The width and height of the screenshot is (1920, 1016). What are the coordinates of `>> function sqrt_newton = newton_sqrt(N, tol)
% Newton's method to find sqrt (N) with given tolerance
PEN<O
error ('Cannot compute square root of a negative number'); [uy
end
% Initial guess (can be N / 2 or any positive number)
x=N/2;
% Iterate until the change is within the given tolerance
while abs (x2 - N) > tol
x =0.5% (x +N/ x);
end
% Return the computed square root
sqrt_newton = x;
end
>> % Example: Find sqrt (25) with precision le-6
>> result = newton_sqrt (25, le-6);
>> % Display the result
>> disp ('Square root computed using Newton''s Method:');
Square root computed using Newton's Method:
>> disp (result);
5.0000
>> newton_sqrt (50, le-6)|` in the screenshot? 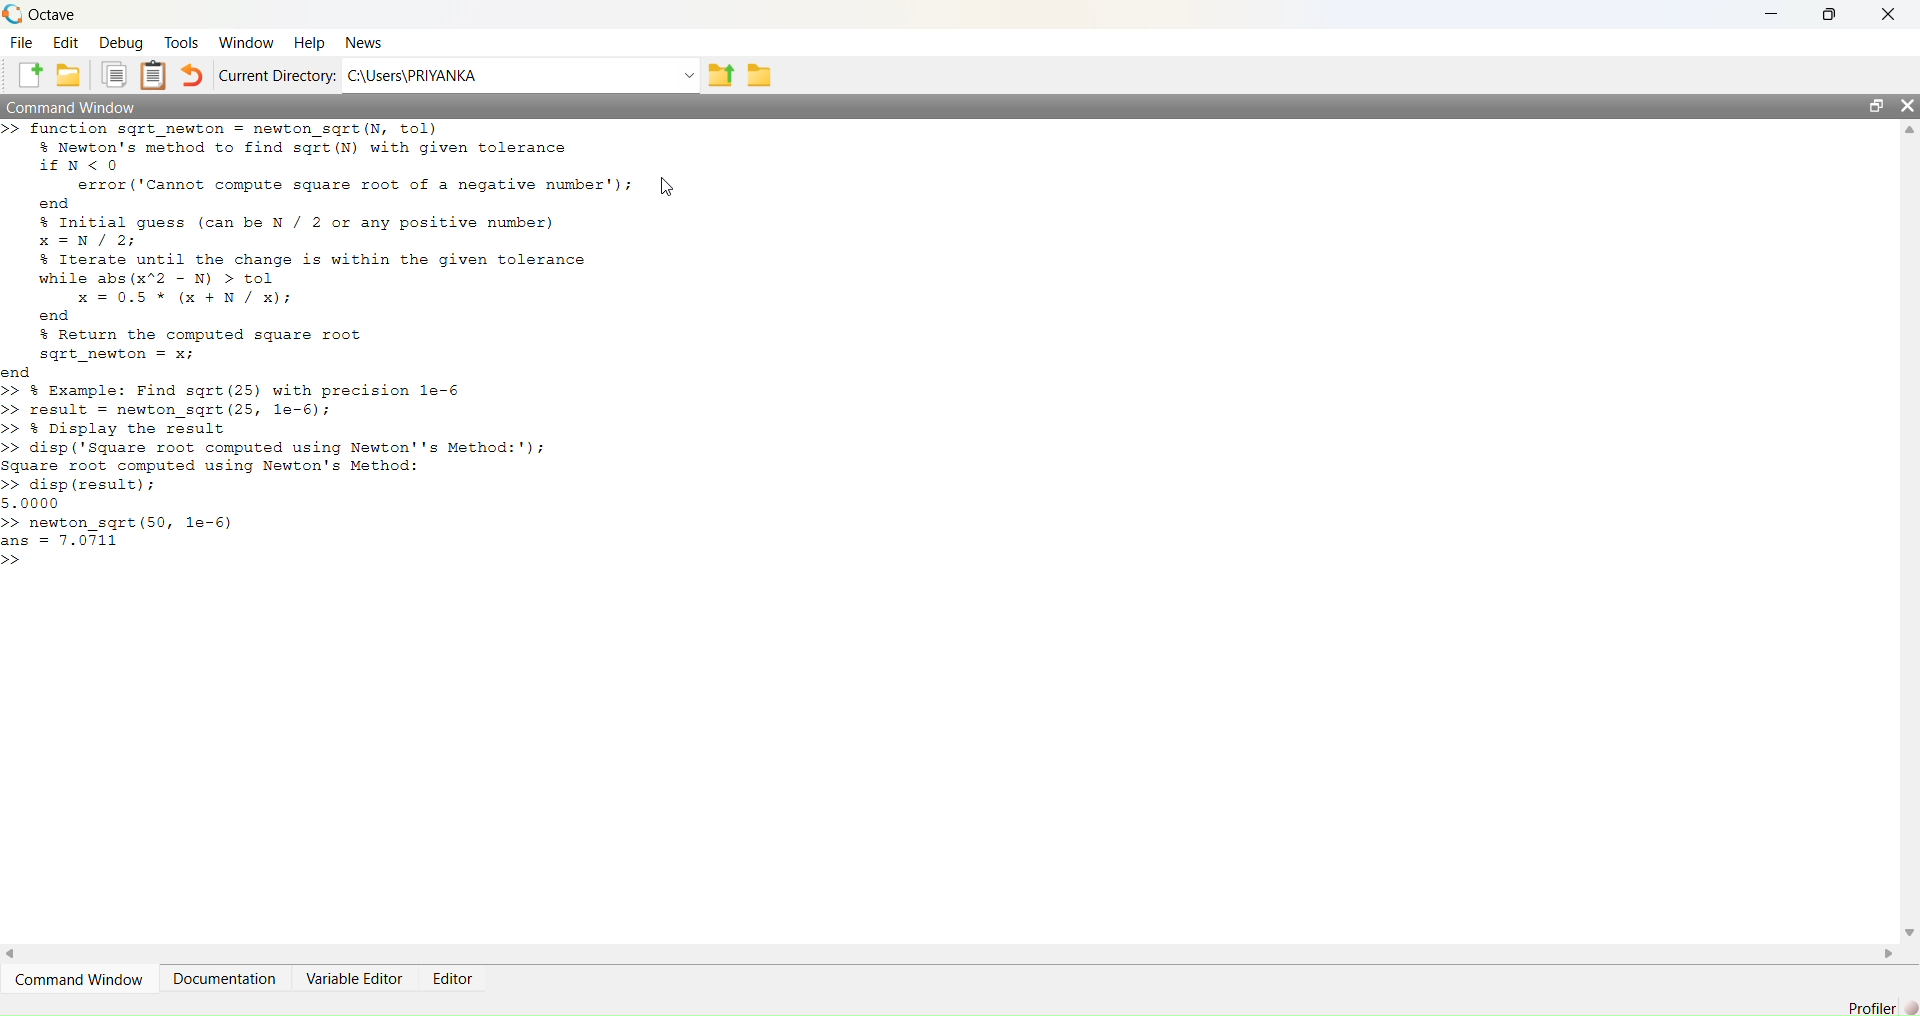 It's located at (355, 349).